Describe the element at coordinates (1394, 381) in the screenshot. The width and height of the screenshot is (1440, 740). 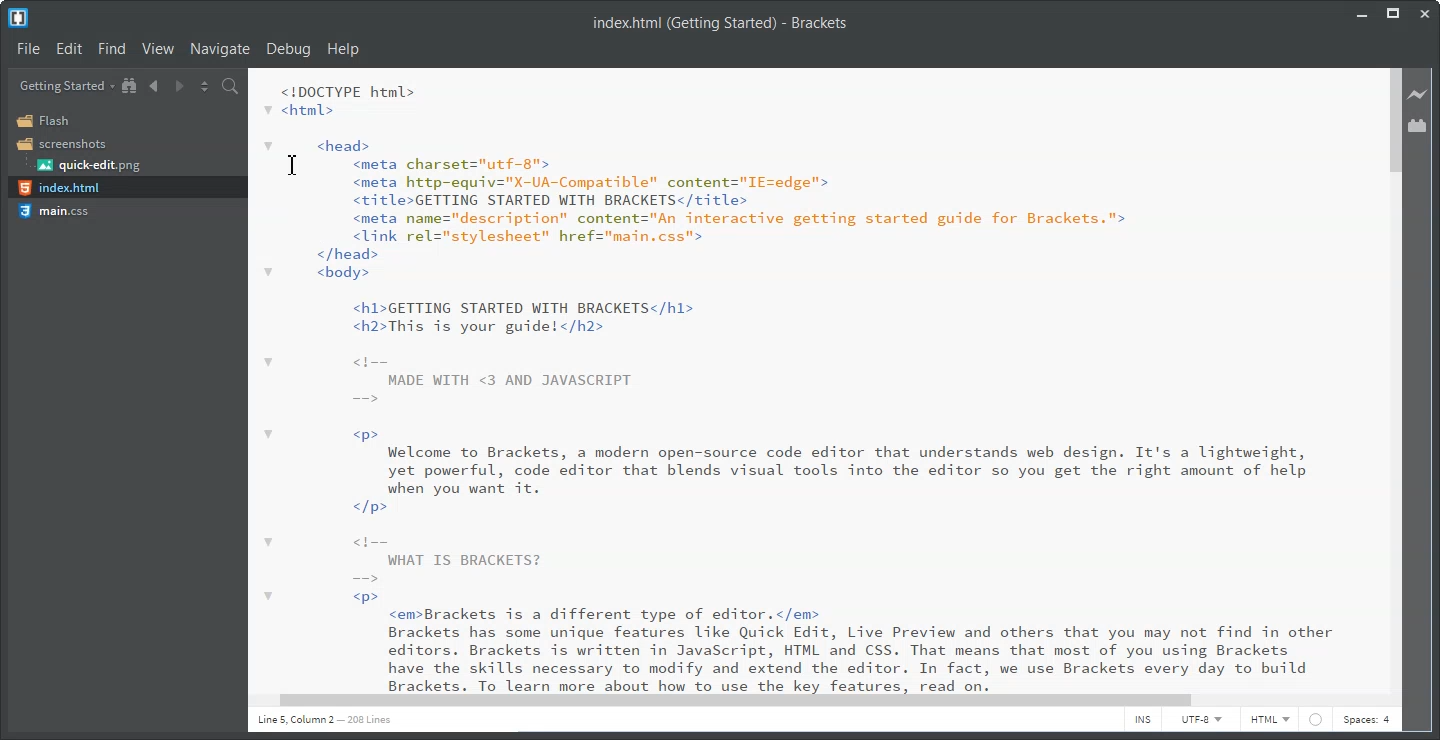
I see `Vertical Scroll Bar` at that location.